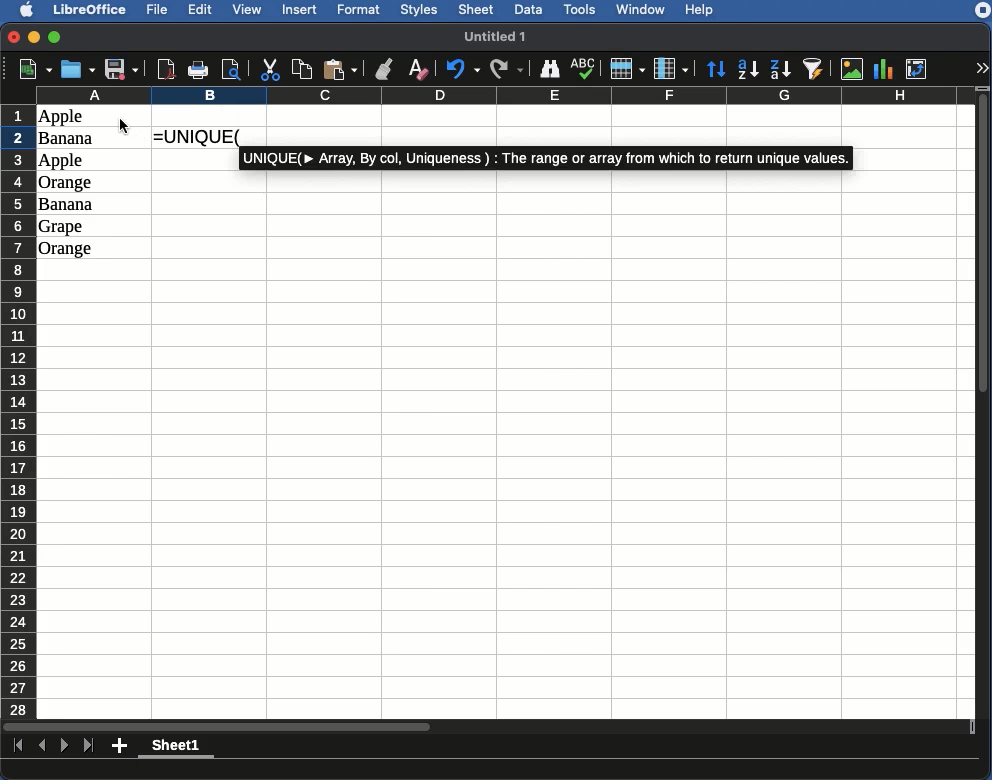 This screenshot has height=780, width=992. What do you see at coordinates (35, 37) in the screenshot?
I see `Minimize` at bounding box center [35, 37].